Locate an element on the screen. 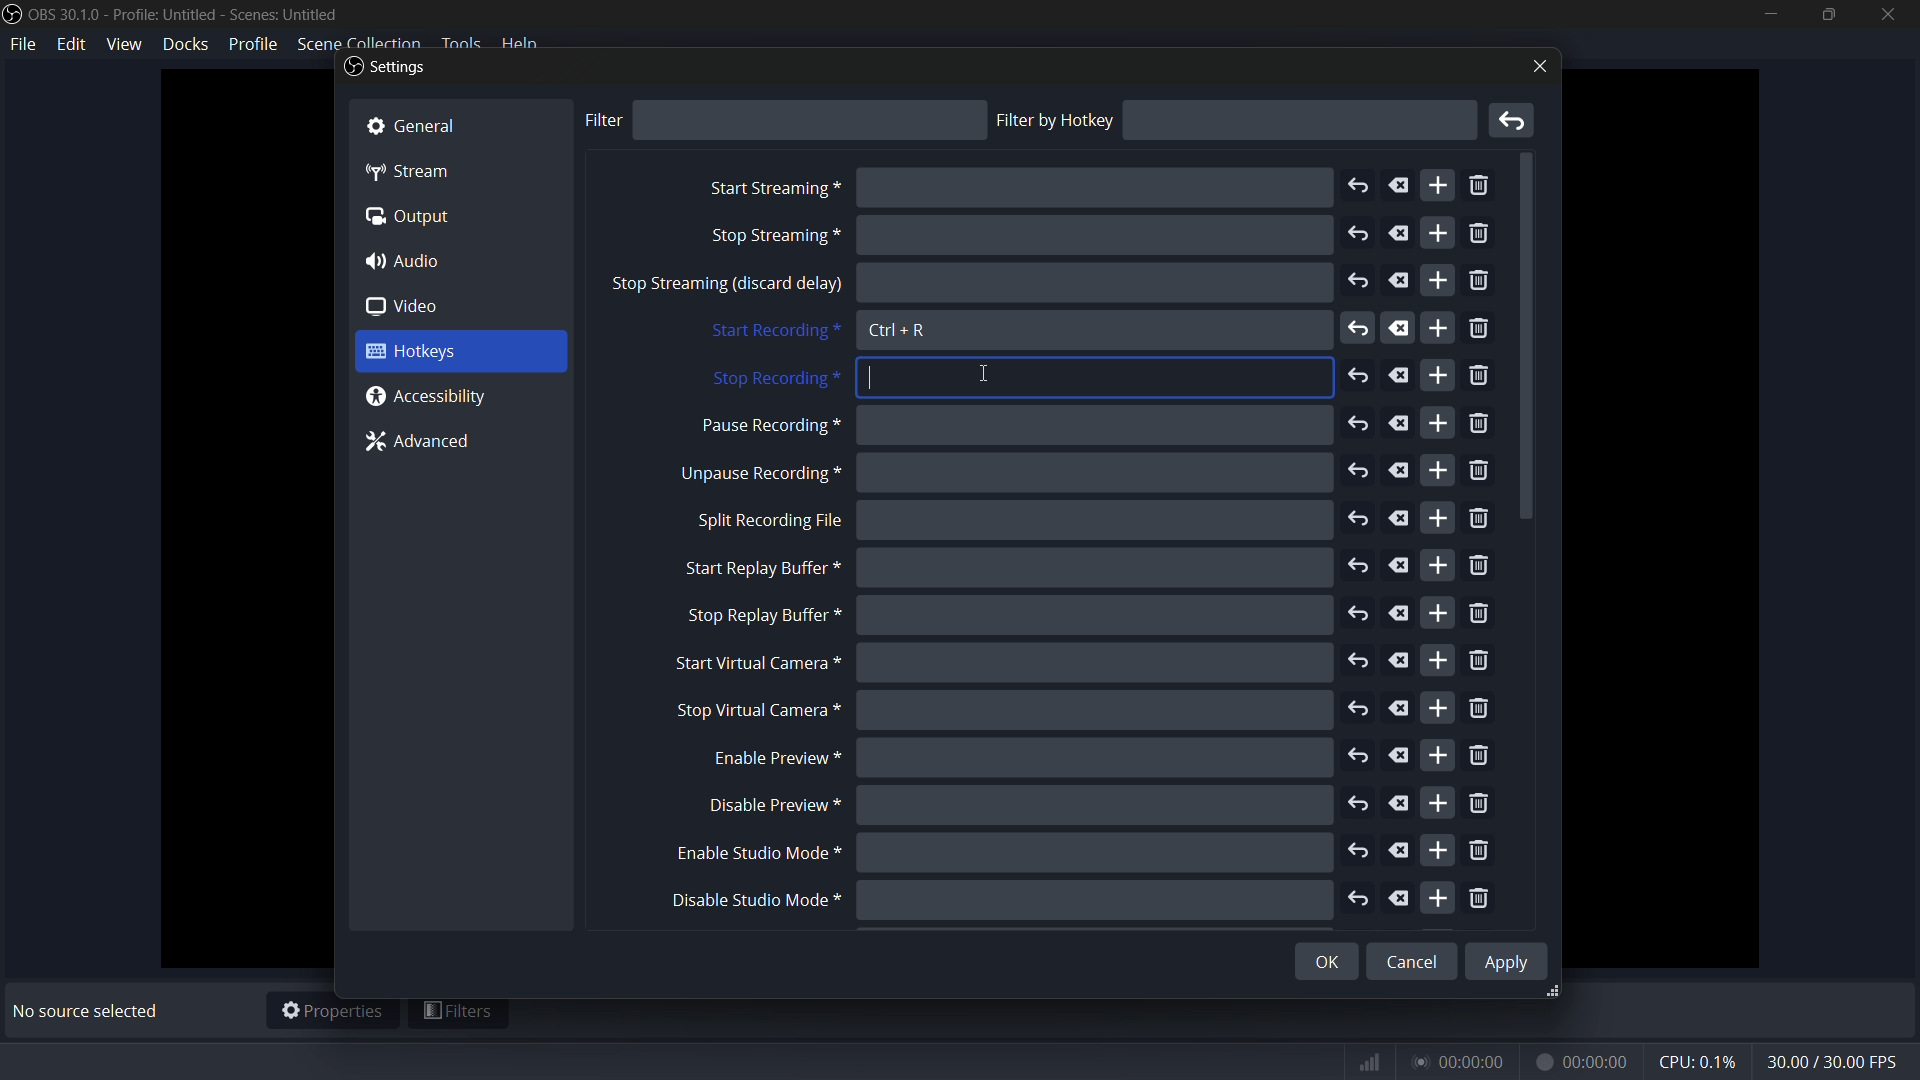 The image size is (1920, 1080). add more is located at coordinates (1437, 613).